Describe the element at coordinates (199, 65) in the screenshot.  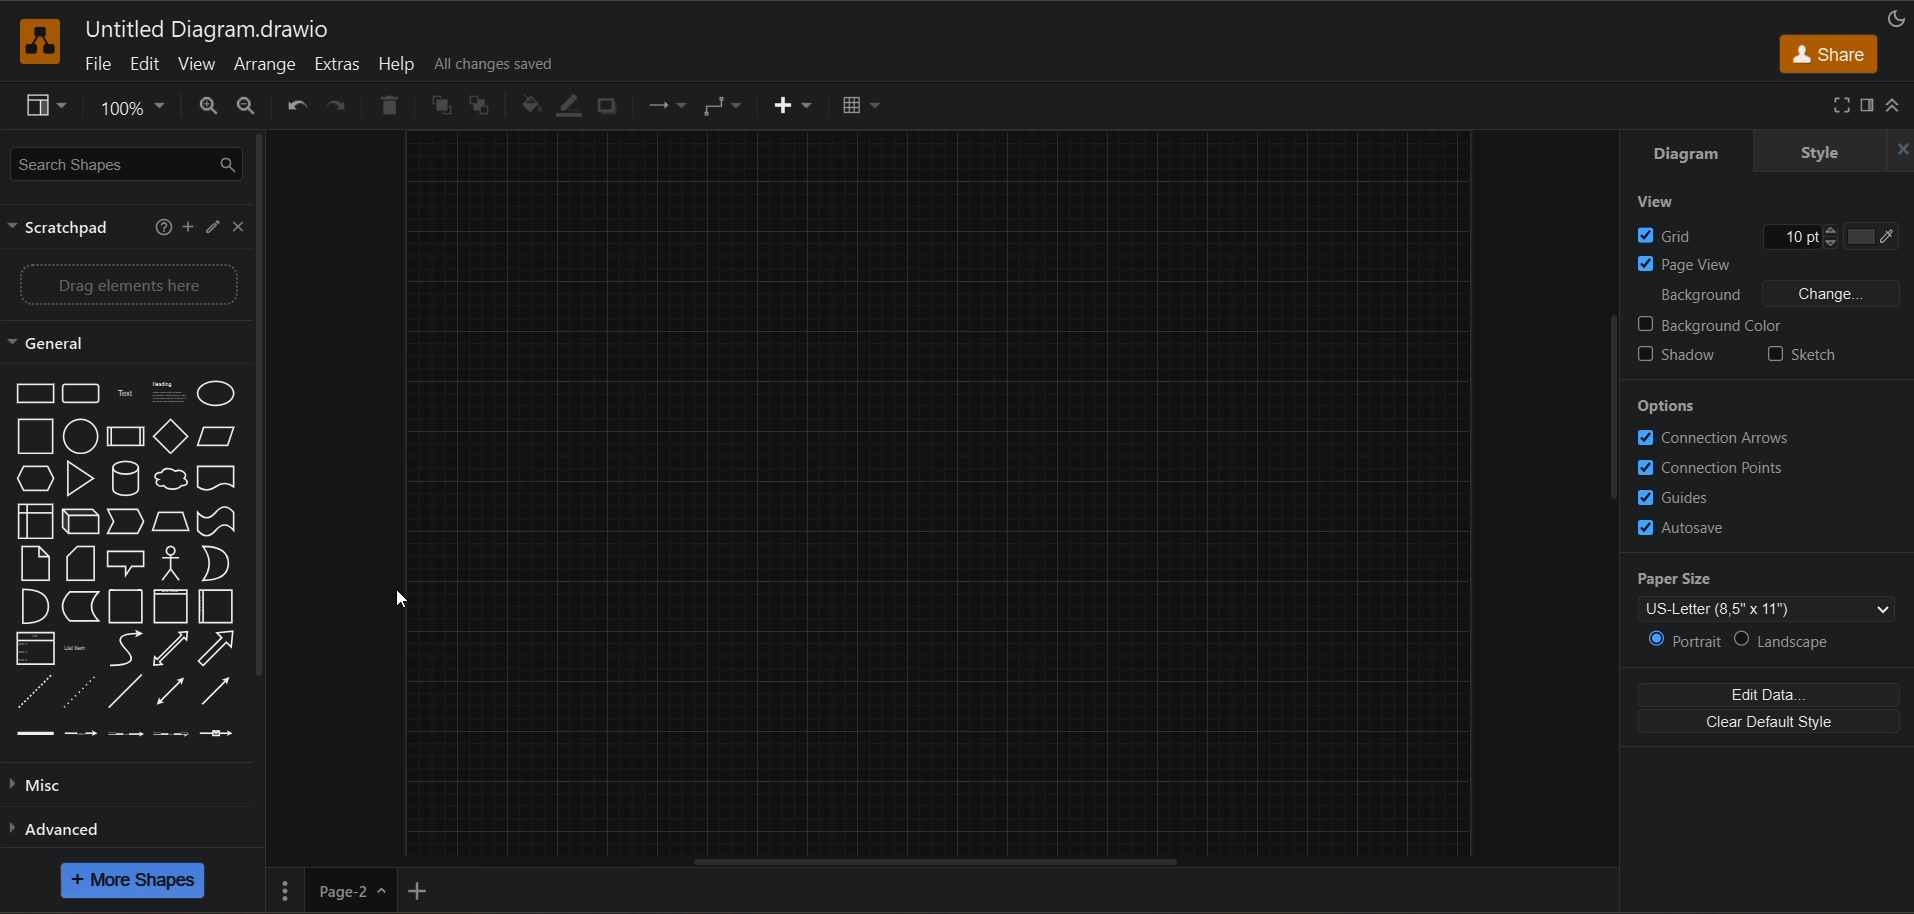
I see `view` at that location.